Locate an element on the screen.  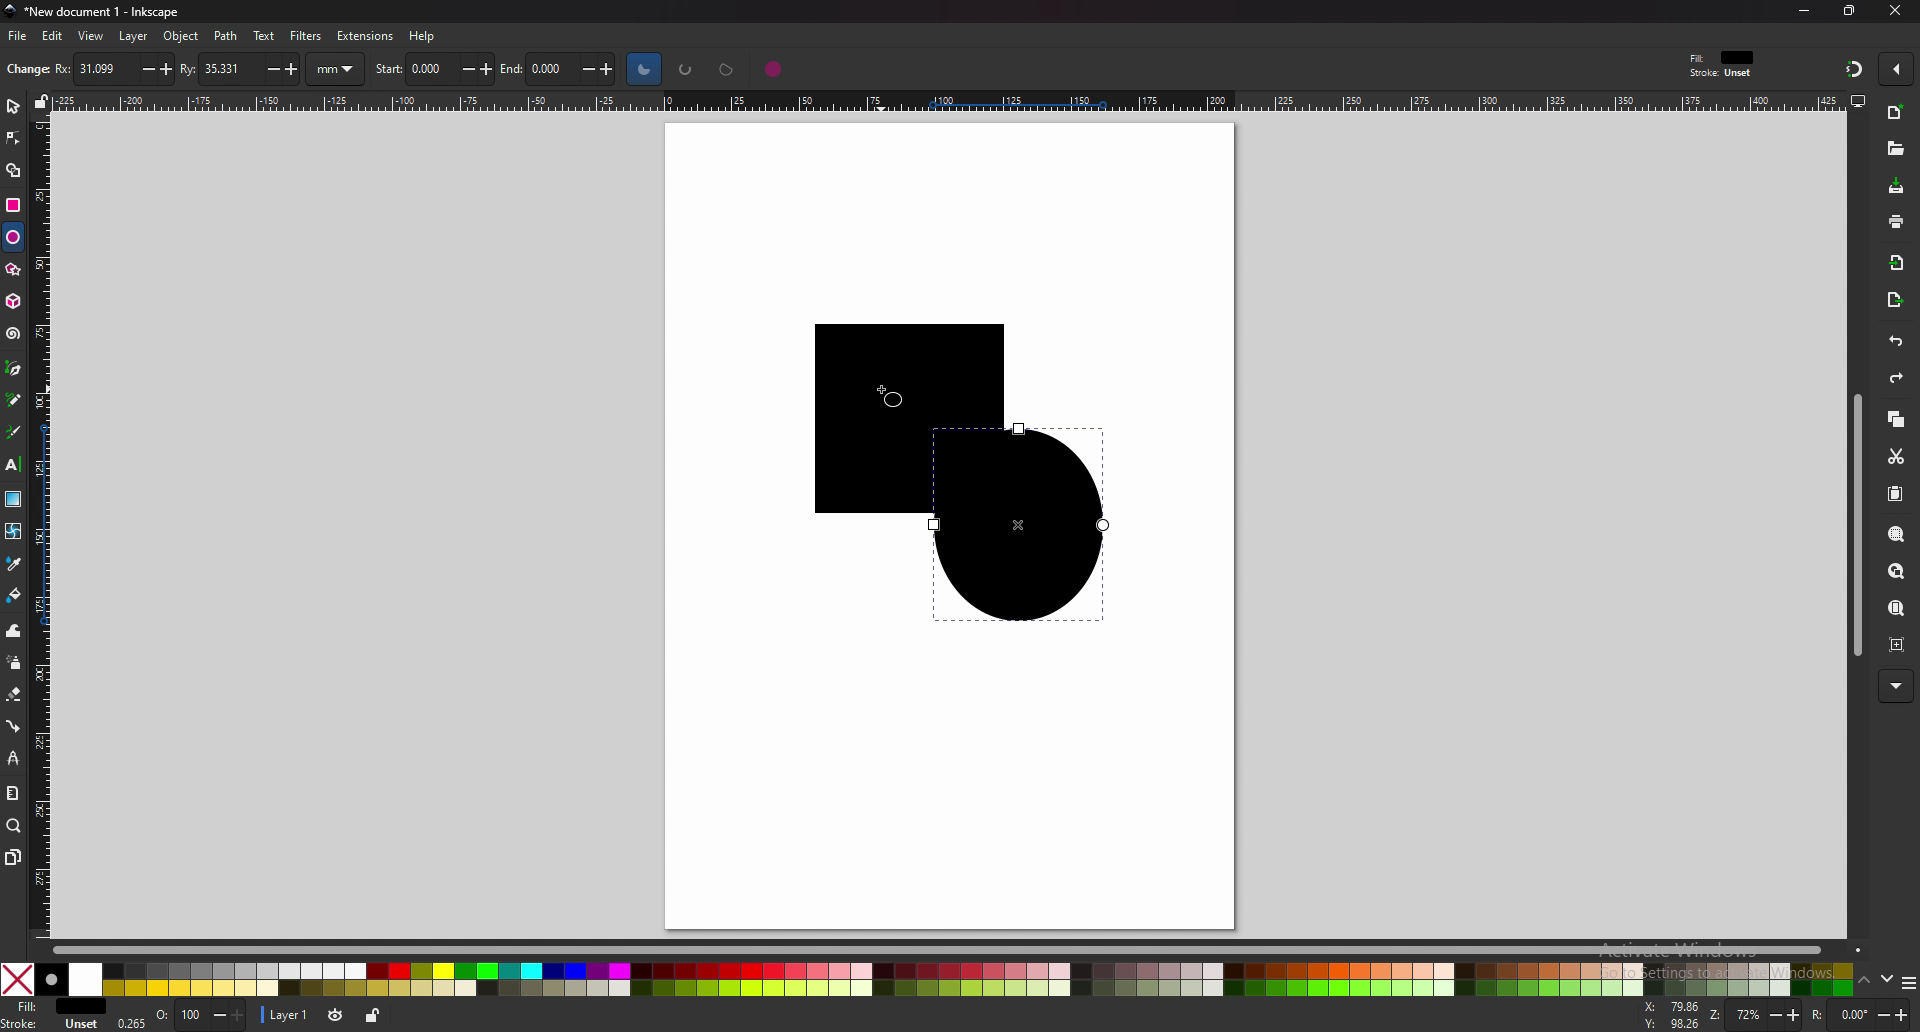
dropper is located at coordinates (15, 565).